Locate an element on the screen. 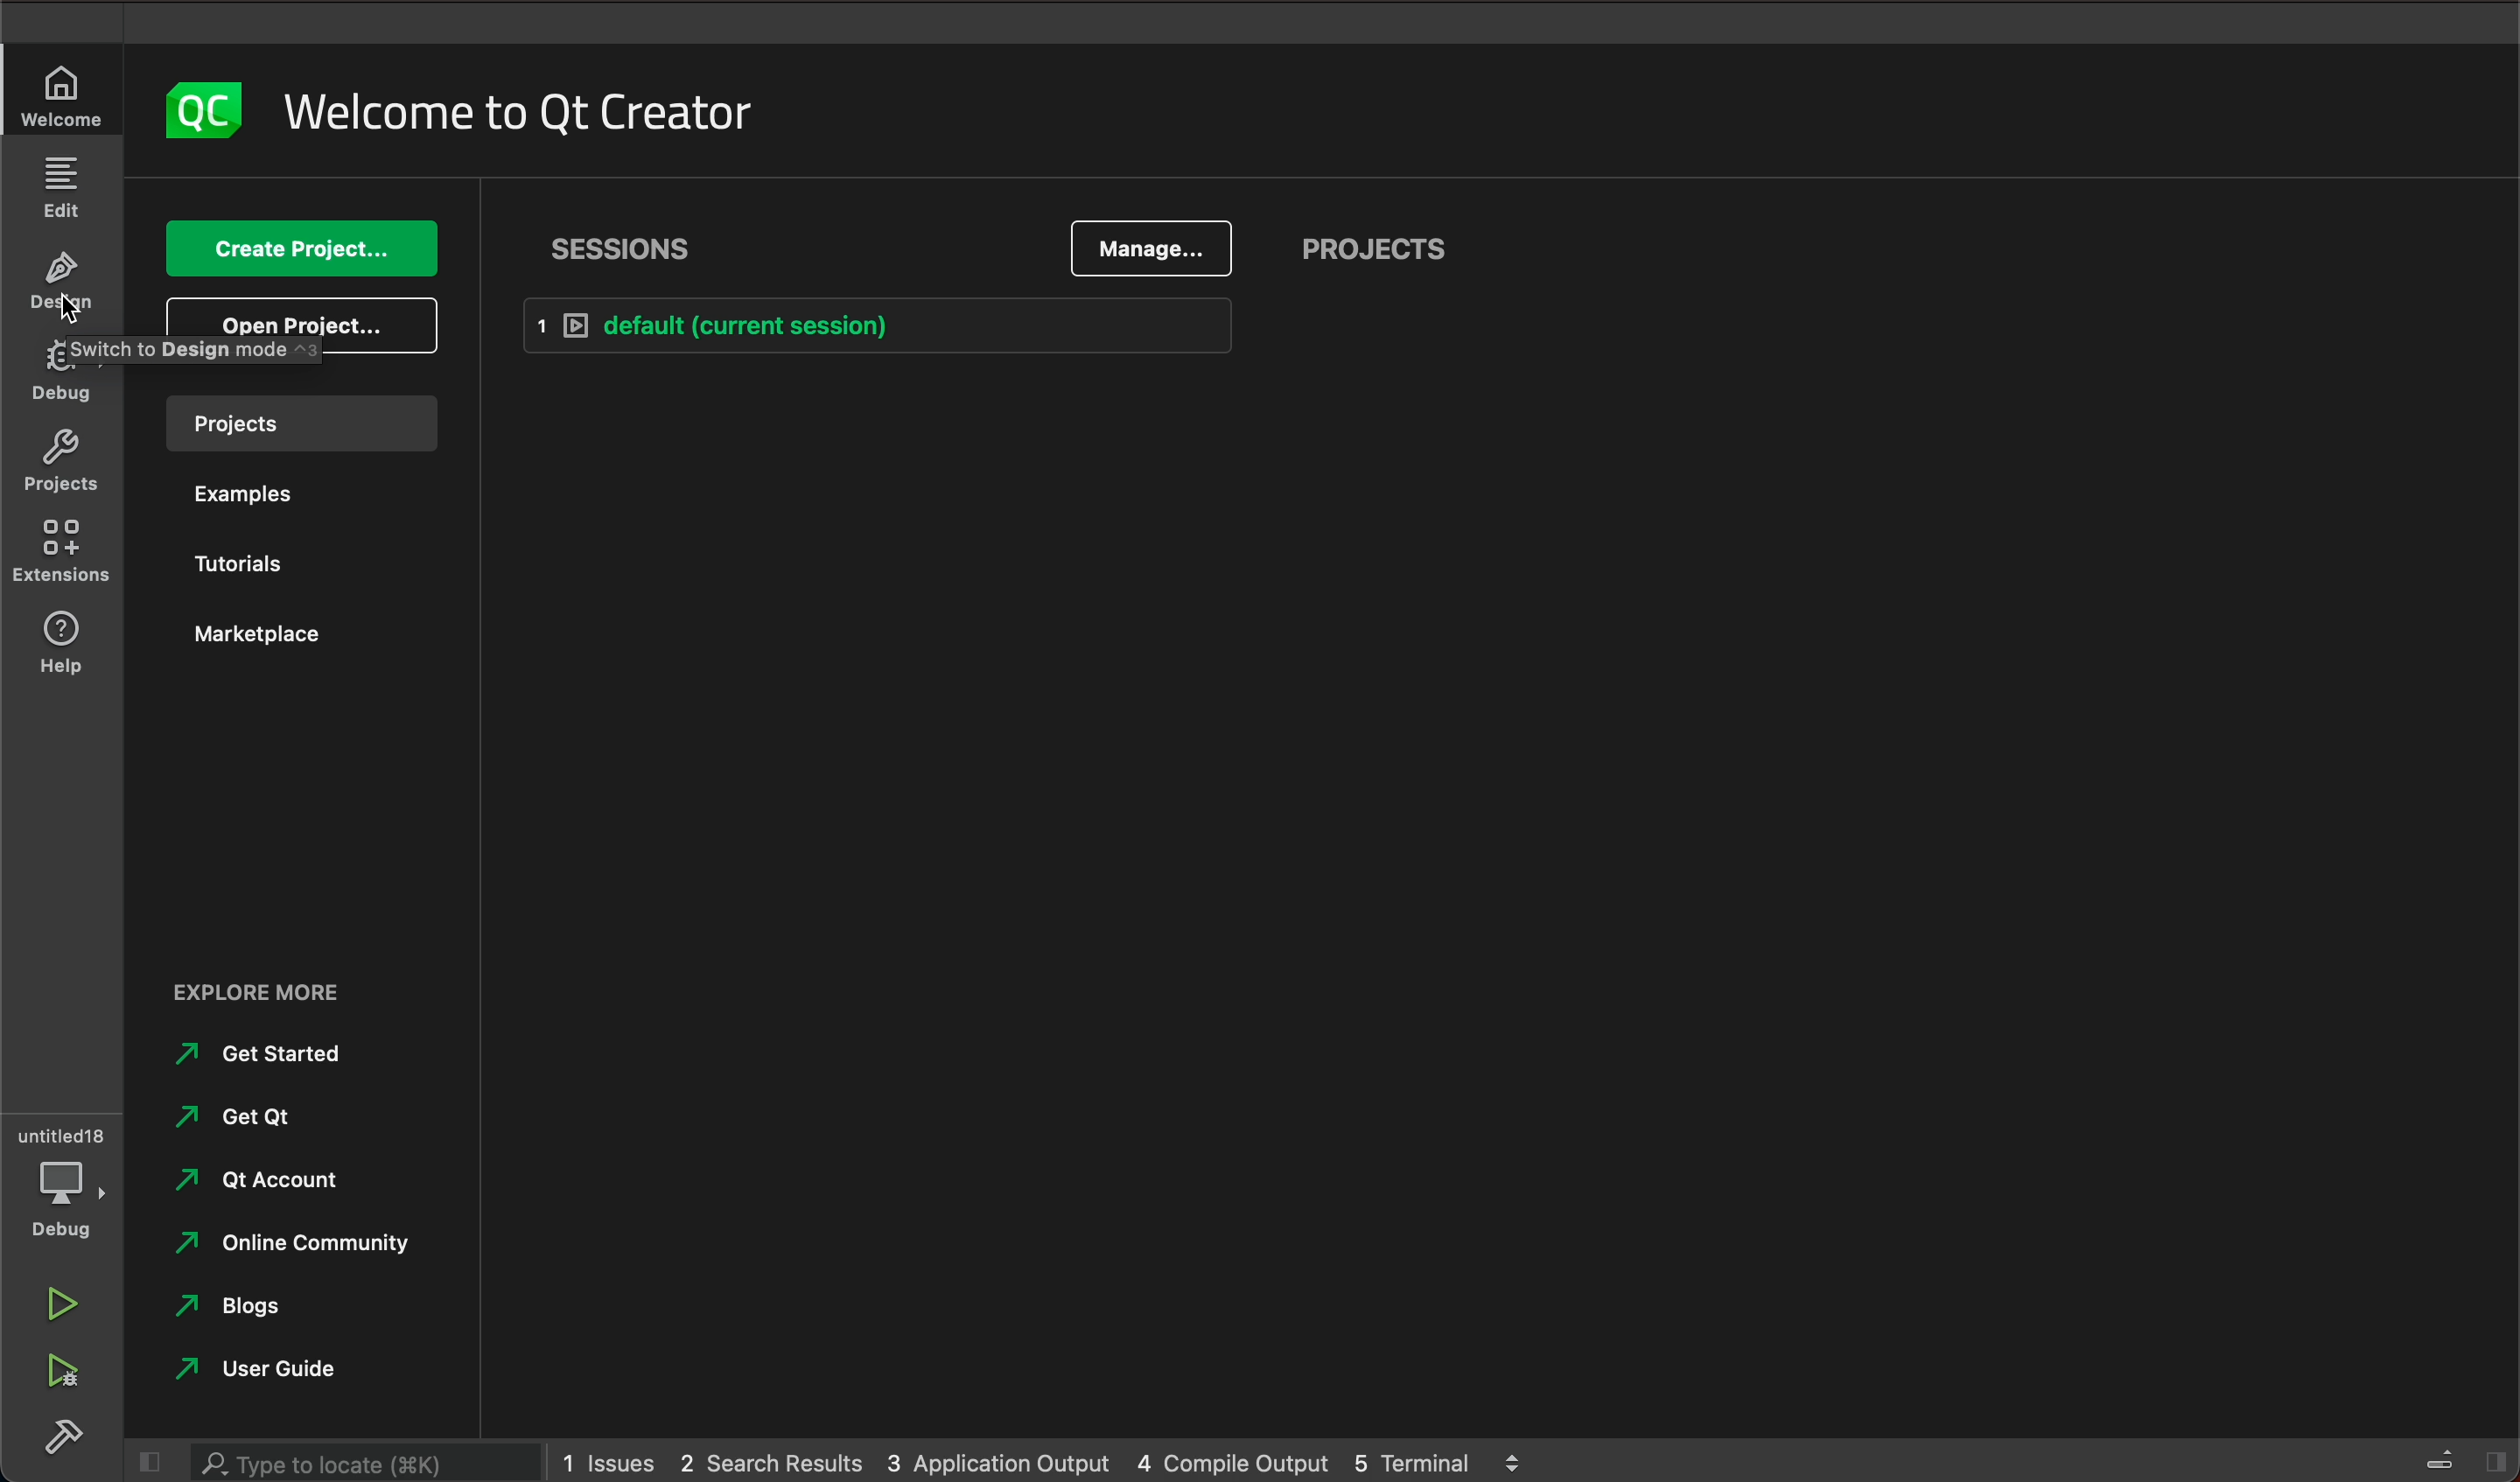 The height and width of the screenshot is (1482, 2520). logo is located at coordinates (197, 107).